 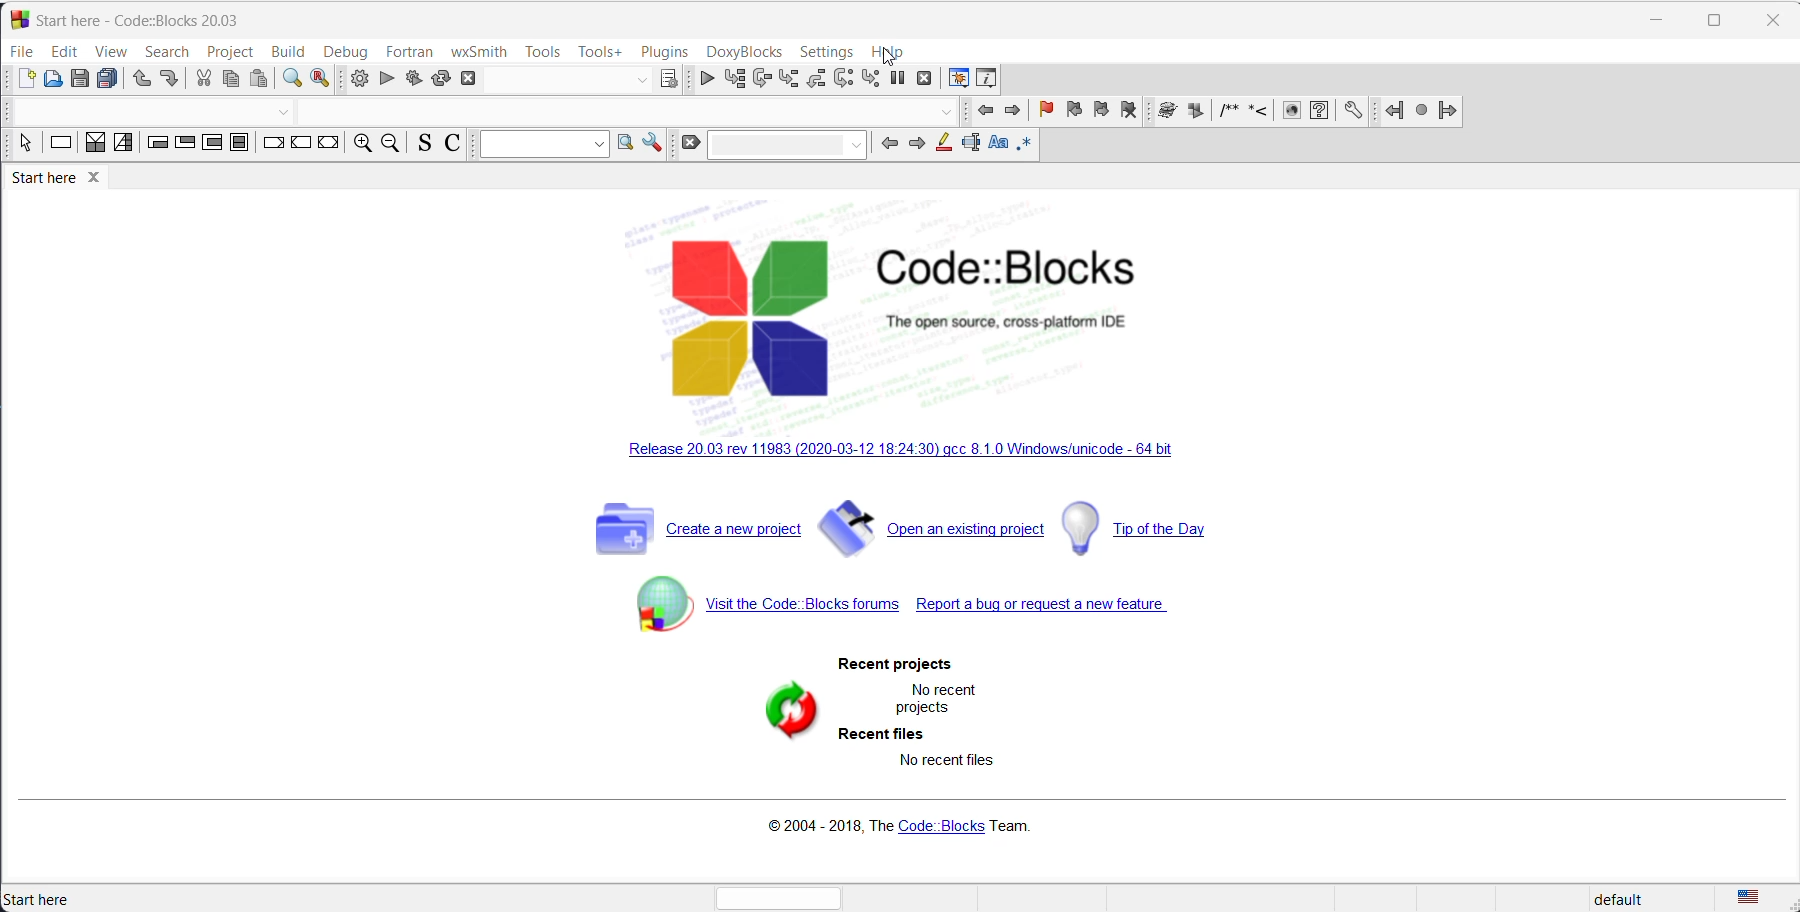 I want to click on start here, so click(x=64, y=182).